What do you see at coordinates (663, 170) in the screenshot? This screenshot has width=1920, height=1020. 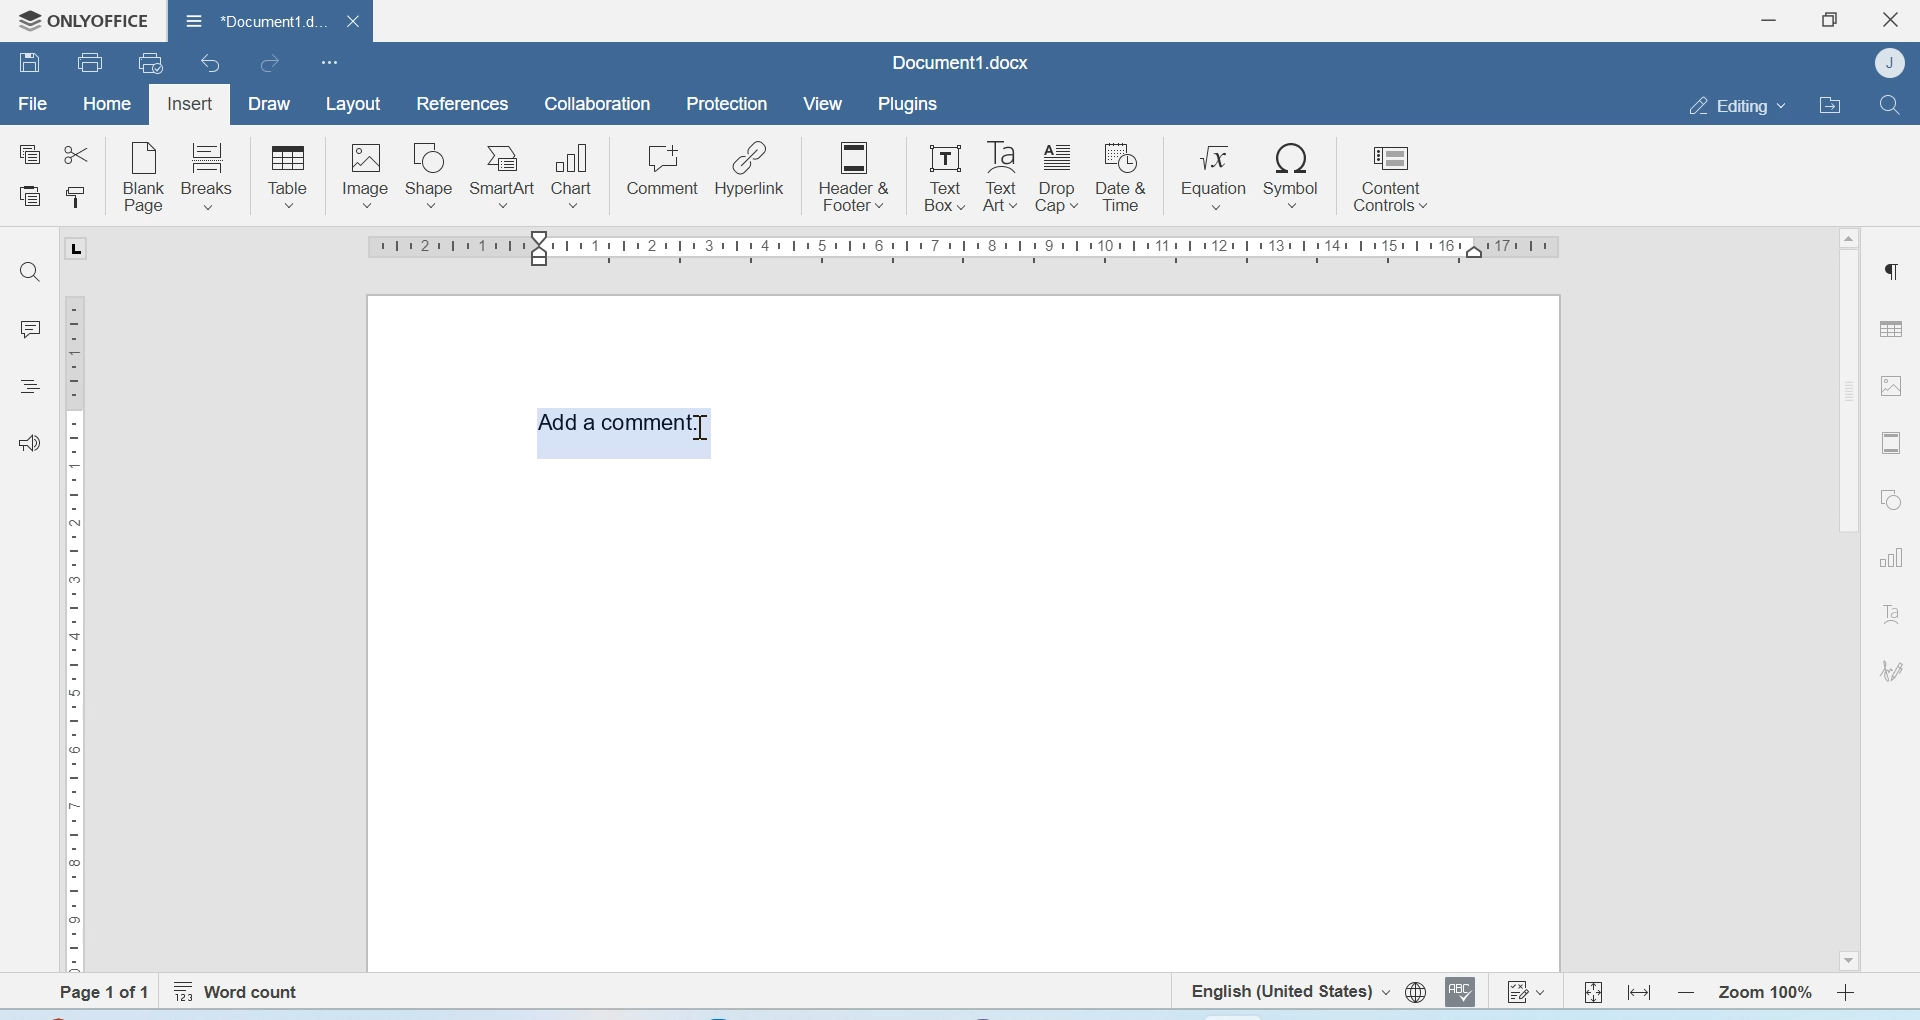 I see `Comment` at bounding box center [663, 170].